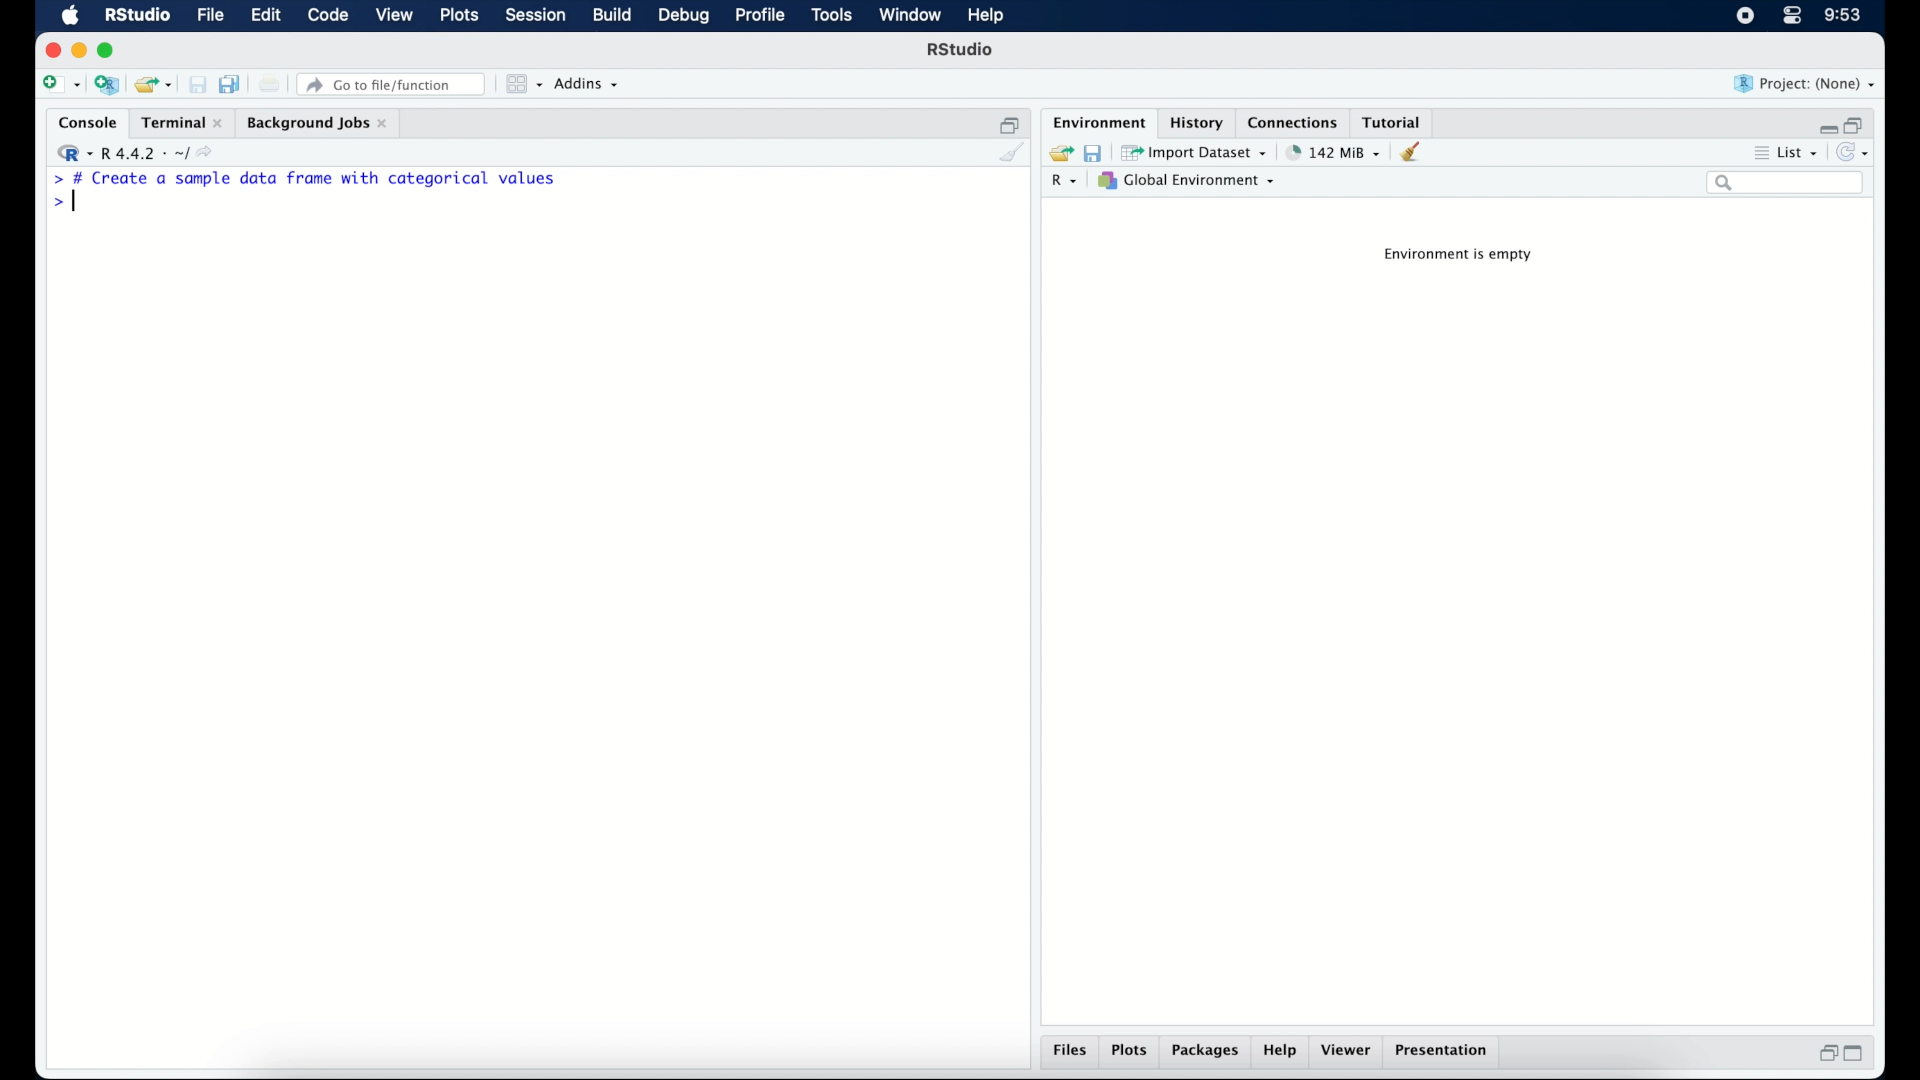  Describe the element at coordinates (1196, 151) in the screenshot. I see `import dataset` at that location.